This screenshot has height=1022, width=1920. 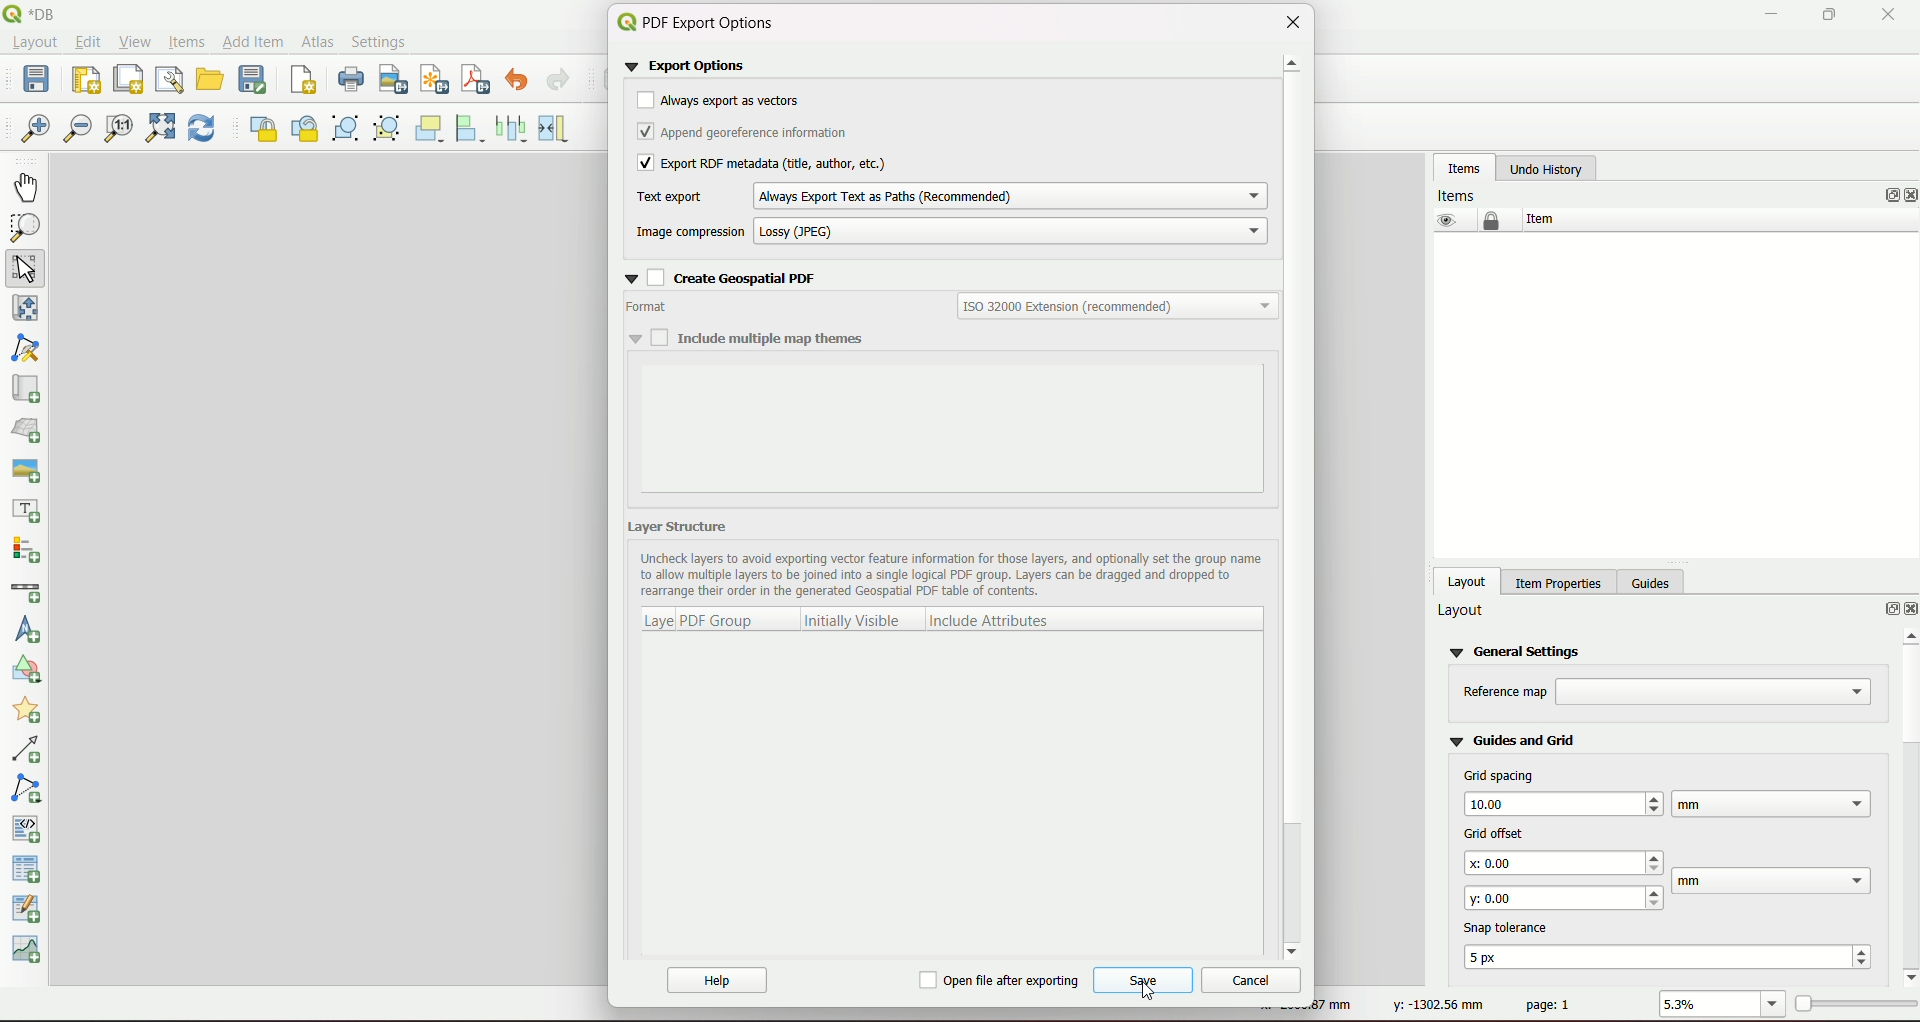 I want to click on add picture, so click(x=25, y=467).